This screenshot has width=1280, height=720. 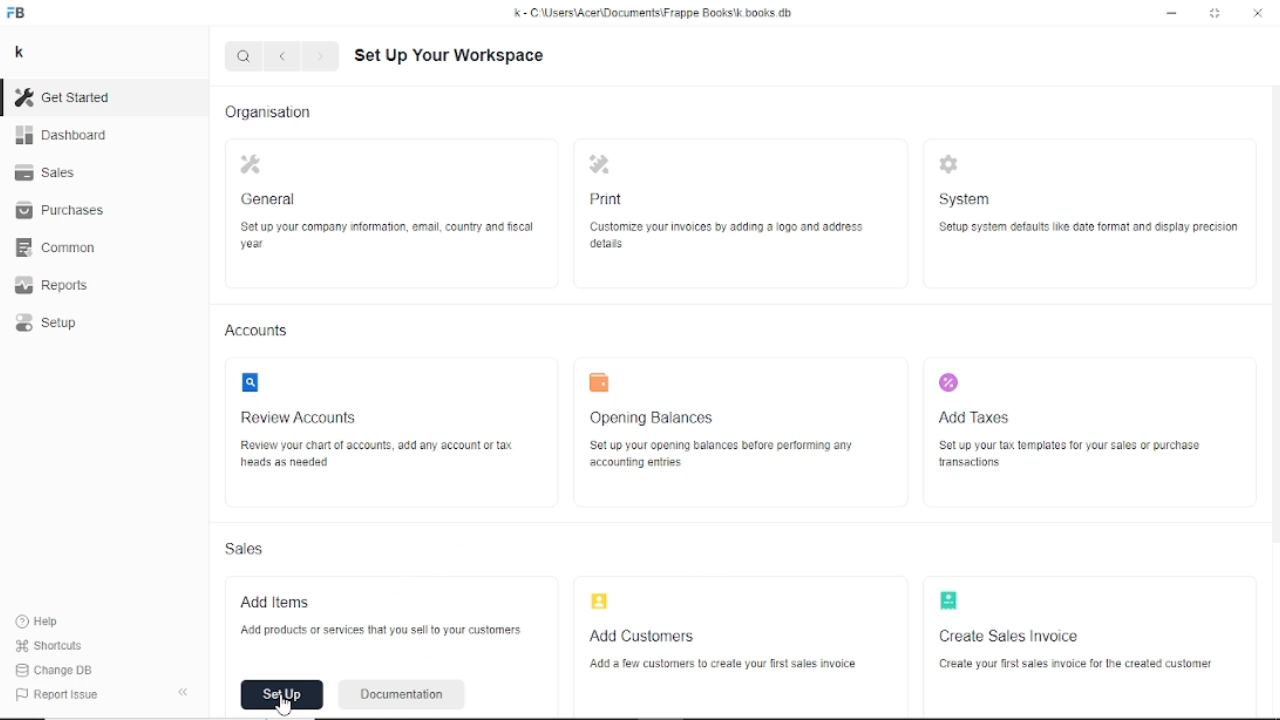 What do you see at coordinates (1173, 14) in the screenshot?
I see `Minimize` at bounding box center [1173, 14].